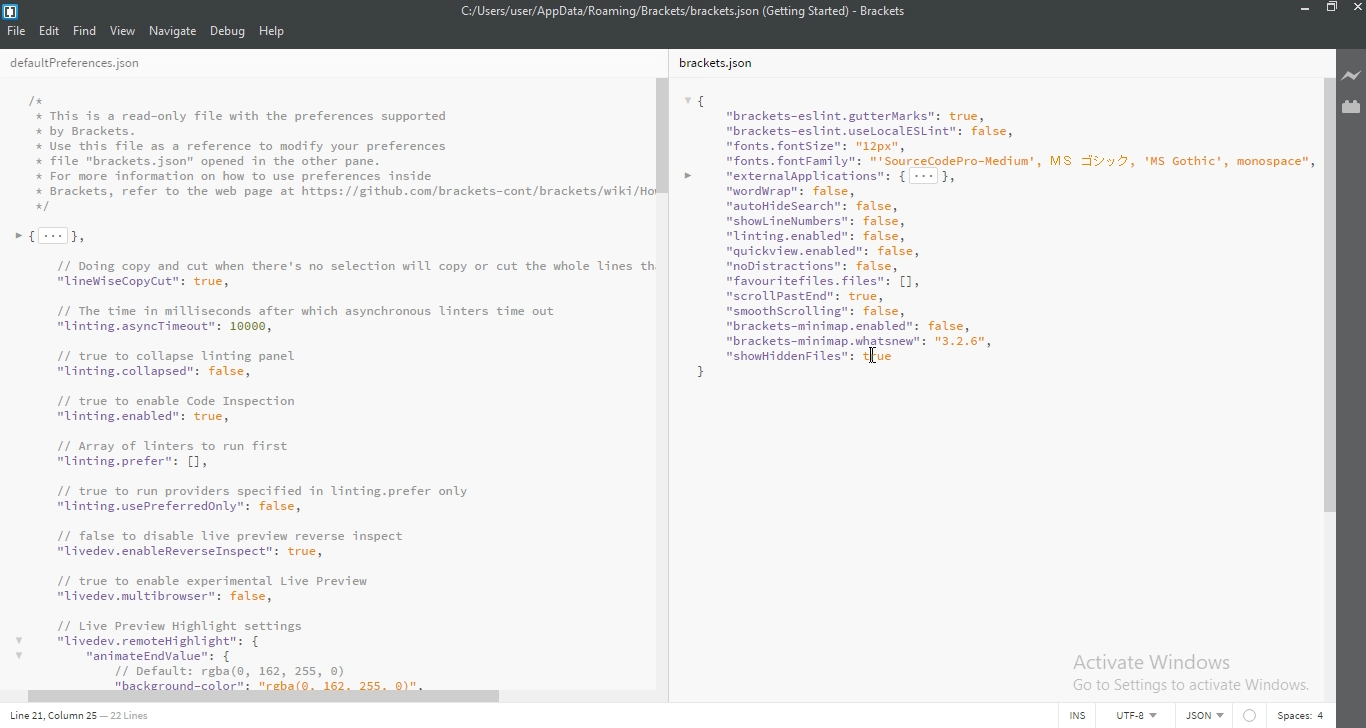 This screenshot has height=728, width=1366. Describe the element at coordinates (1306, 7) in the screenshot. I see `minimize` at that location.